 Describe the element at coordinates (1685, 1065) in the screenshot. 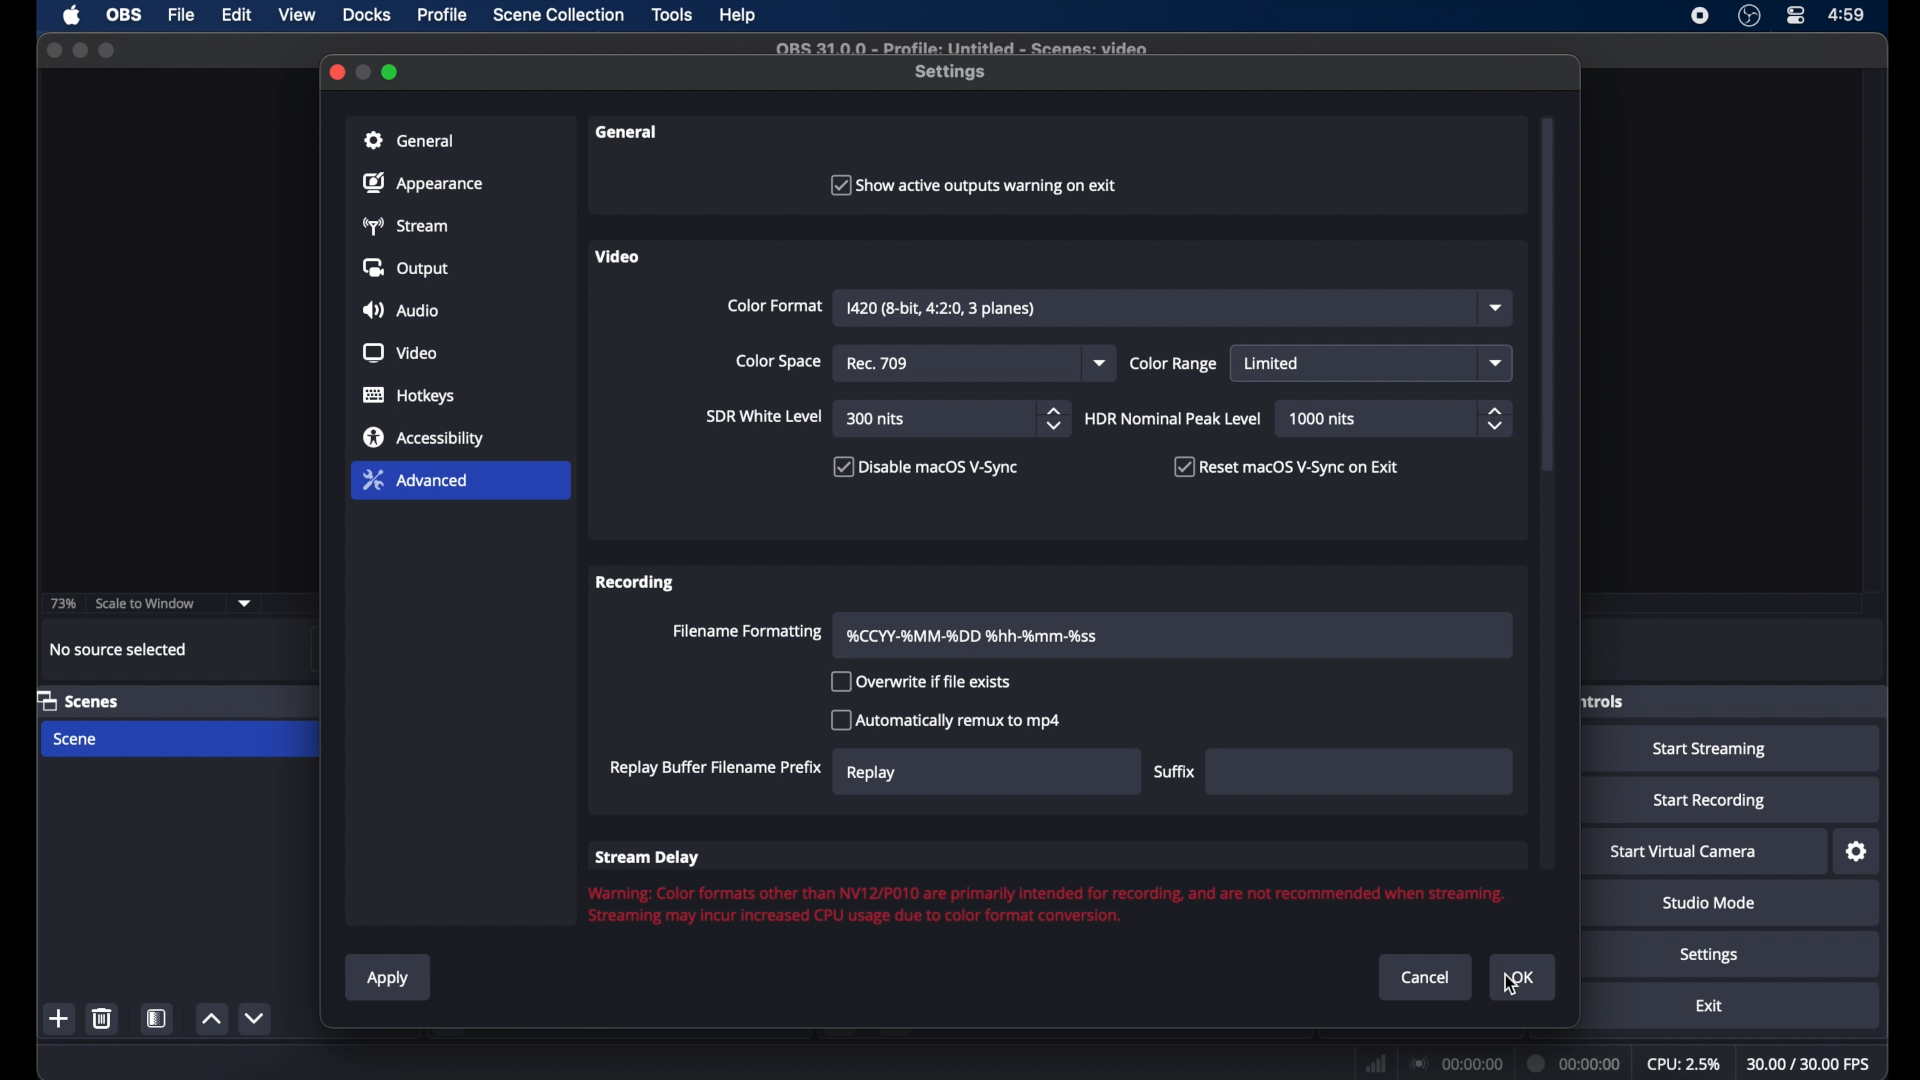

I see `cpu: 2.5%` at that location.